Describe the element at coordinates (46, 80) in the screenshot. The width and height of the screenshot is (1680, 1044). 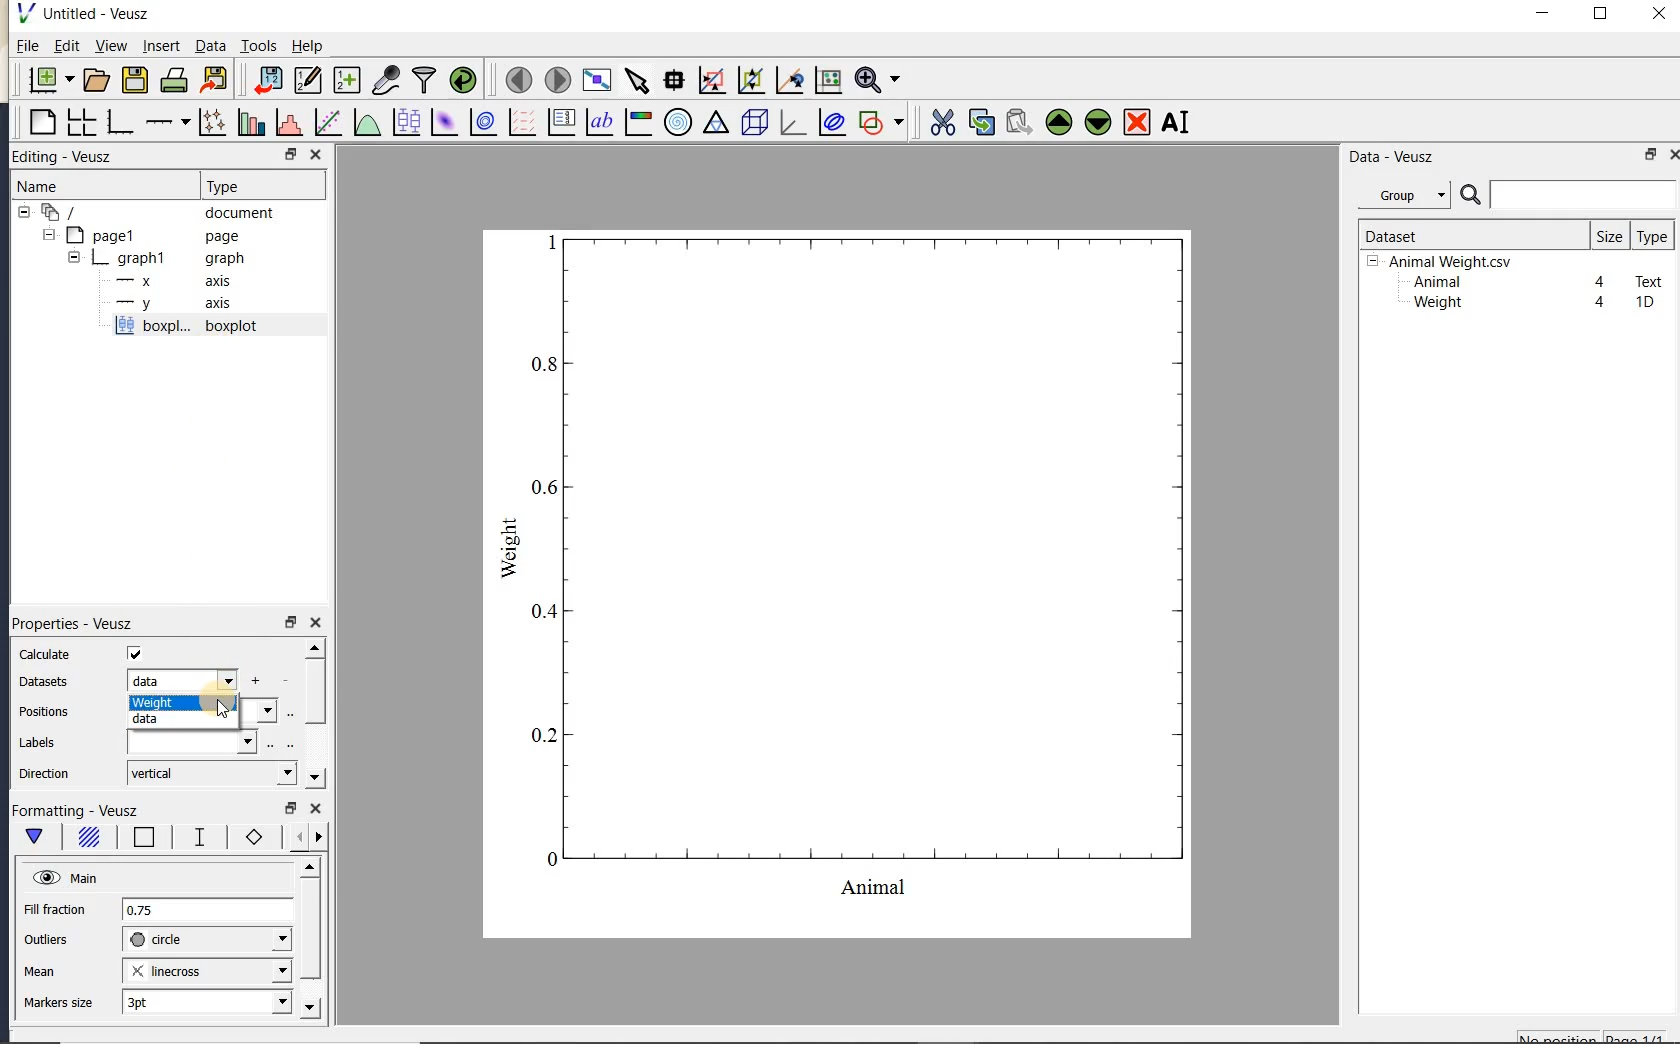
I see `new document` at that location.